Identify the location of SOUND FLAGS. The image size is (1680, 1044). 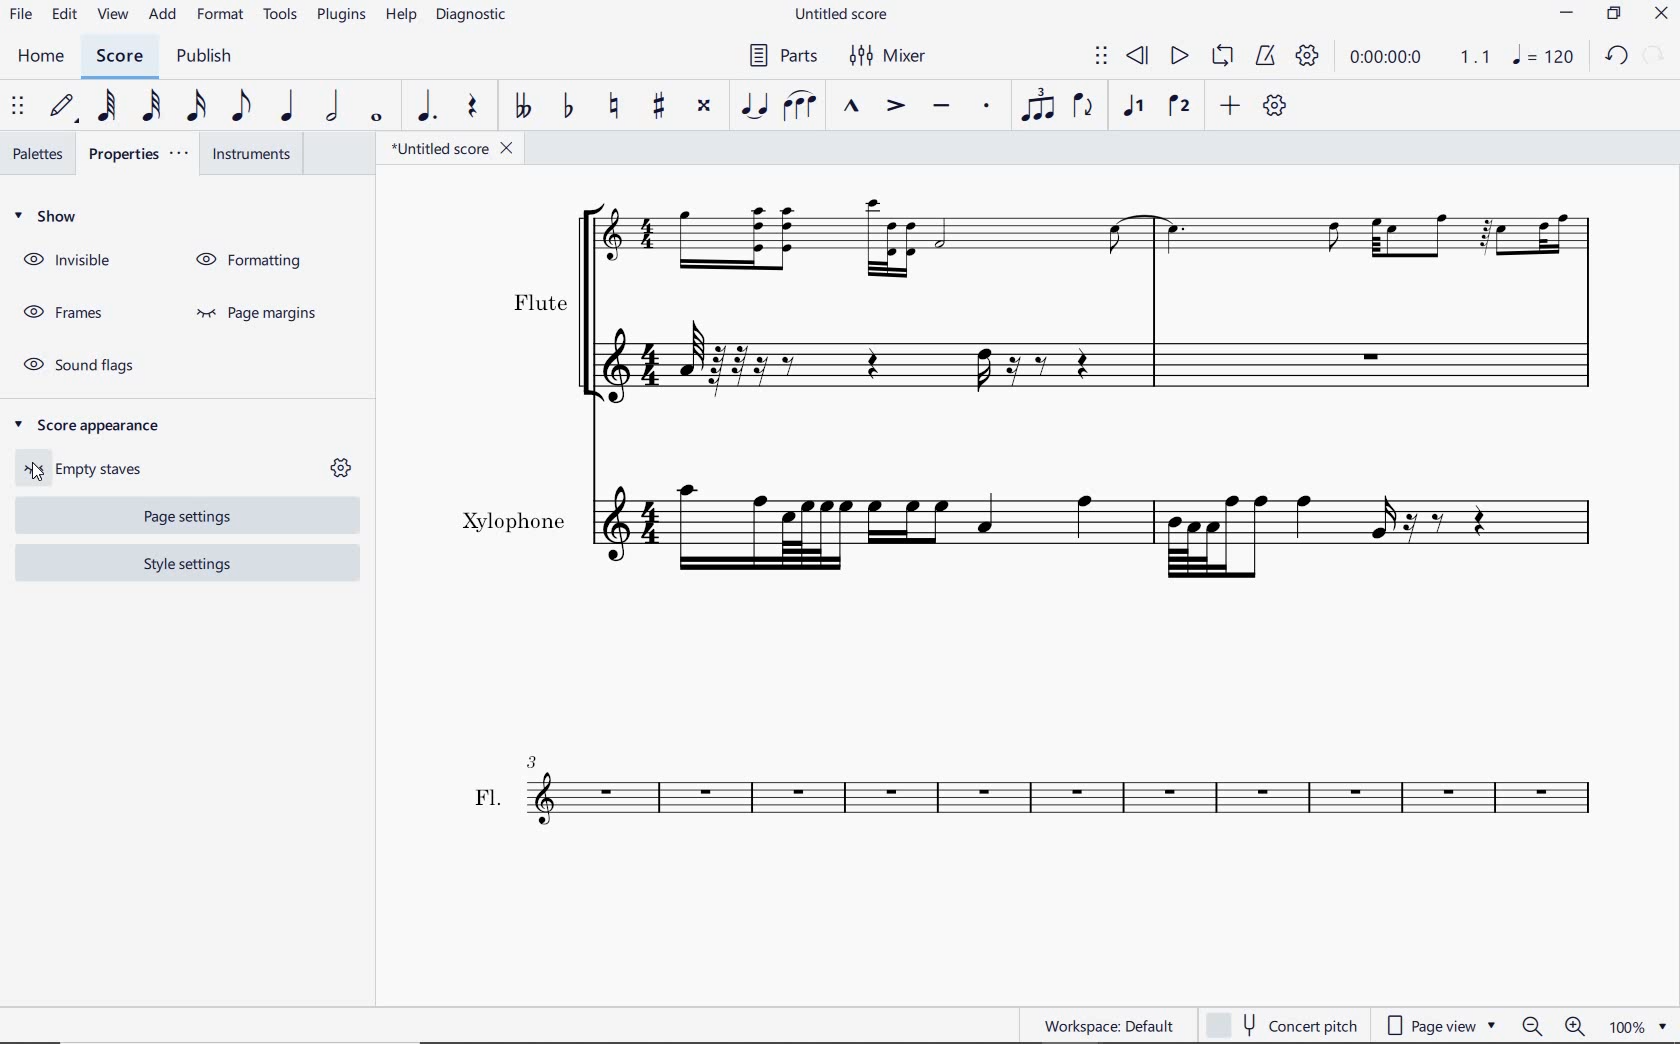
(72, 363).